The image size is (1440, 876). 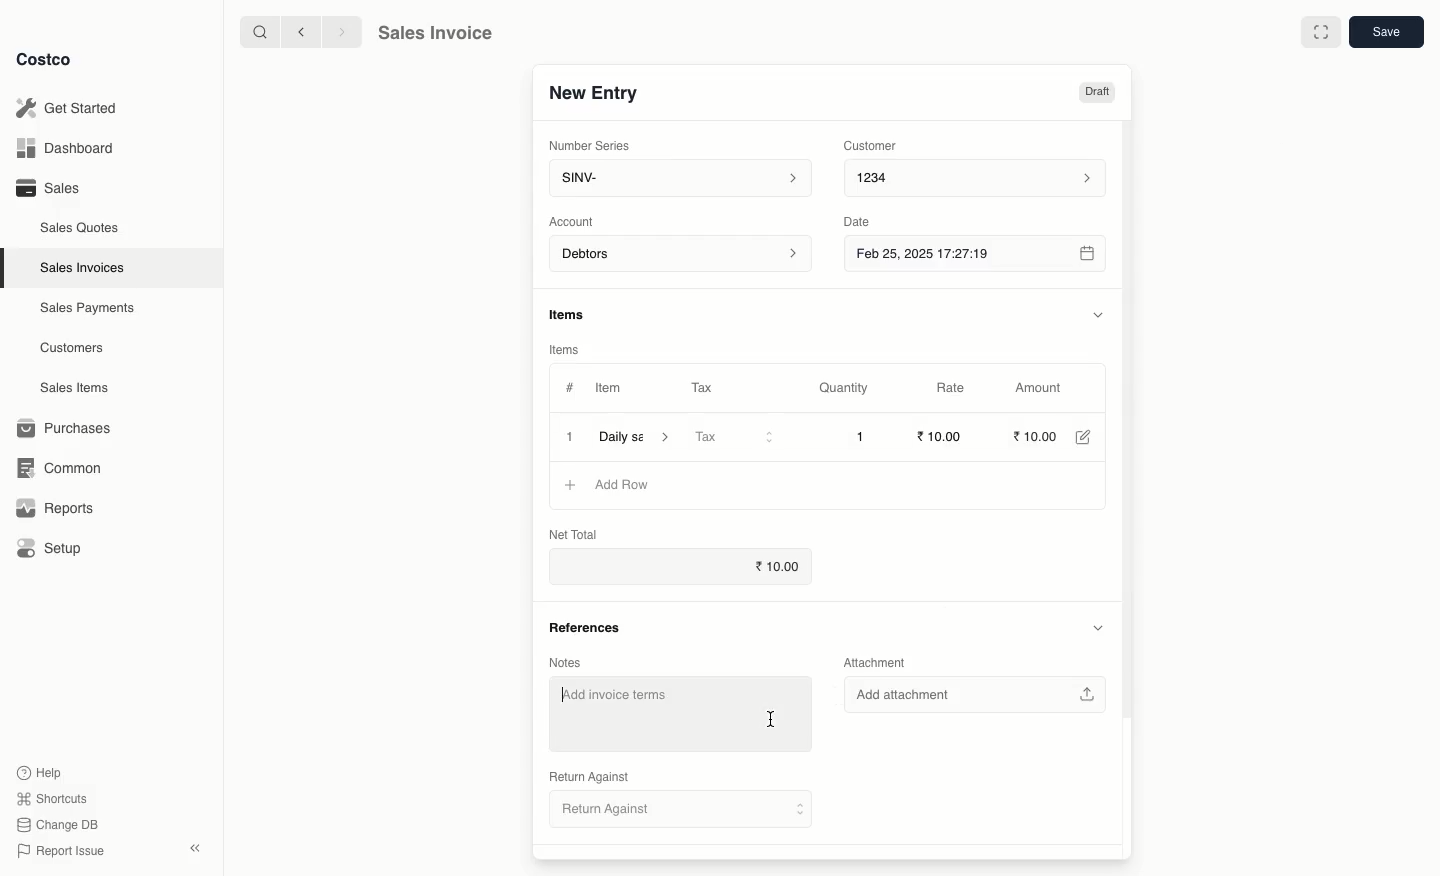 I want to click on 1 Purchases, so click(x=69, y=429).